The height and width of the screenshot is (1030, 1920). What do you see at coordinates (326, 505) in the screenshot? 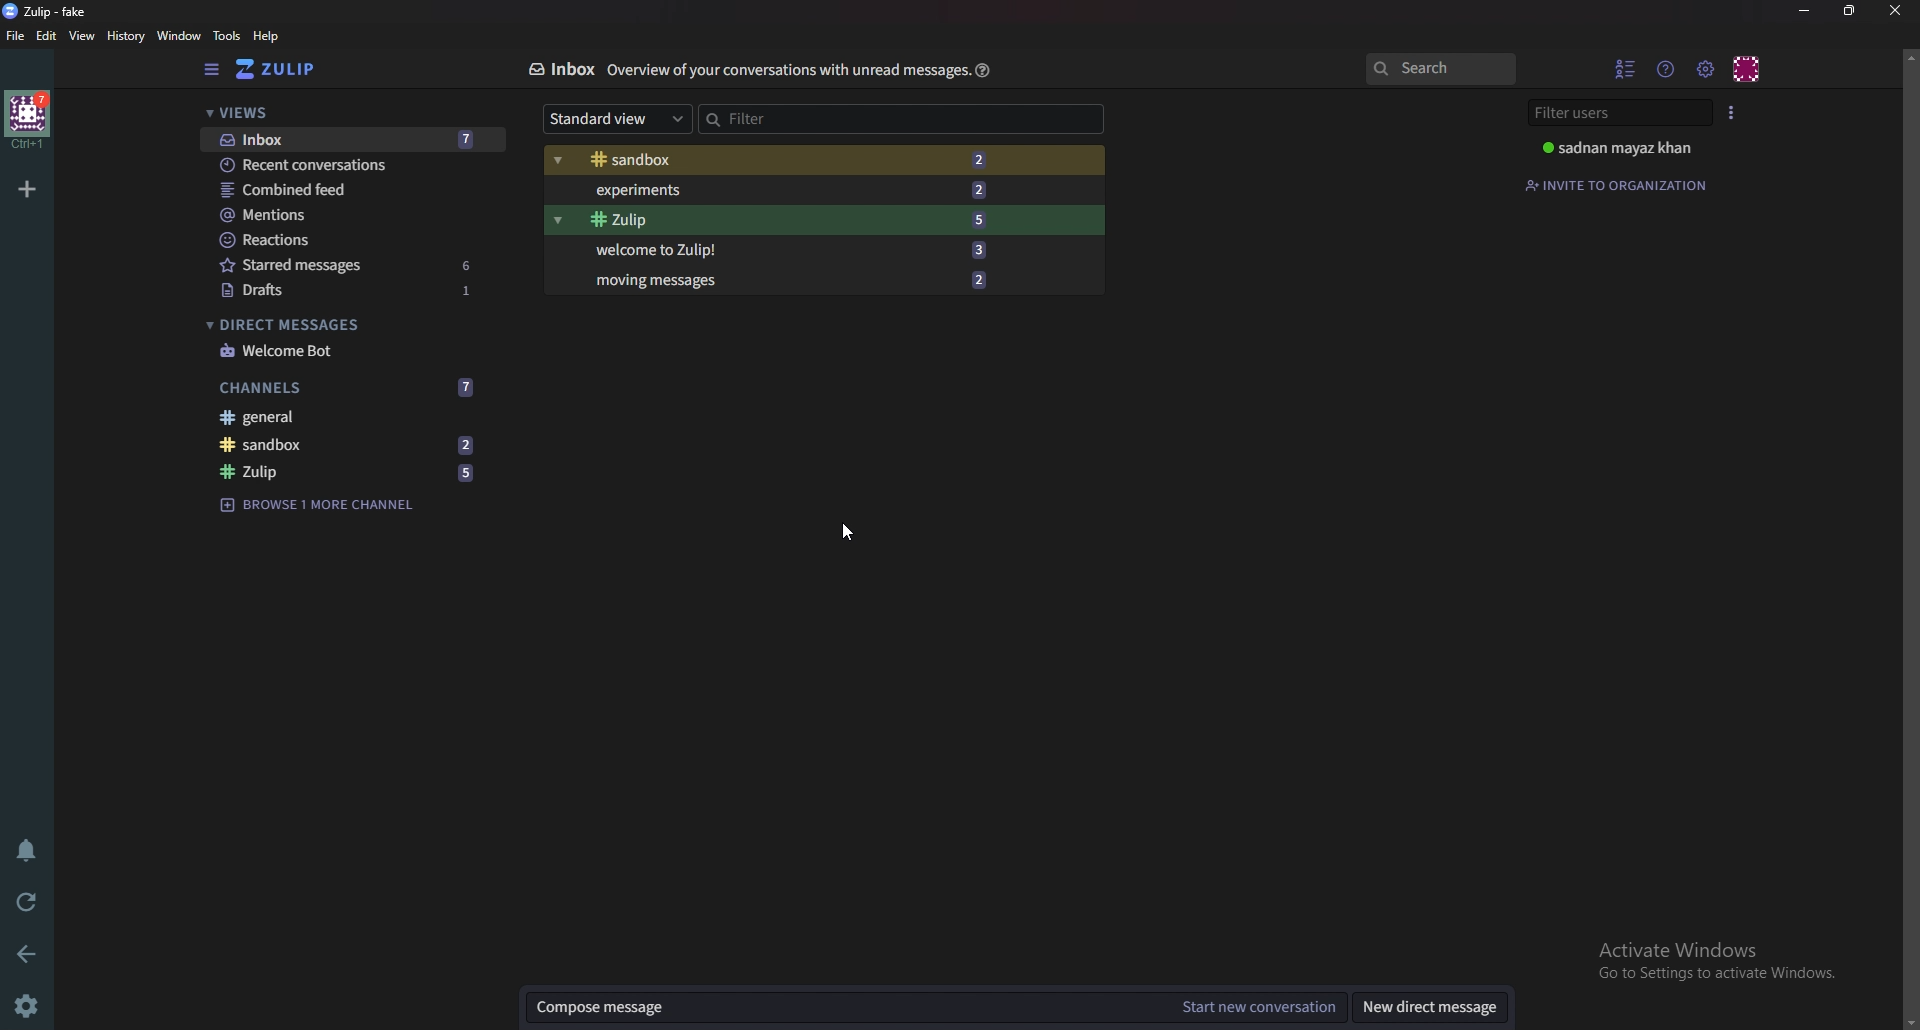
I see `Browse 1 more channel` at bounding box center [326, 505].